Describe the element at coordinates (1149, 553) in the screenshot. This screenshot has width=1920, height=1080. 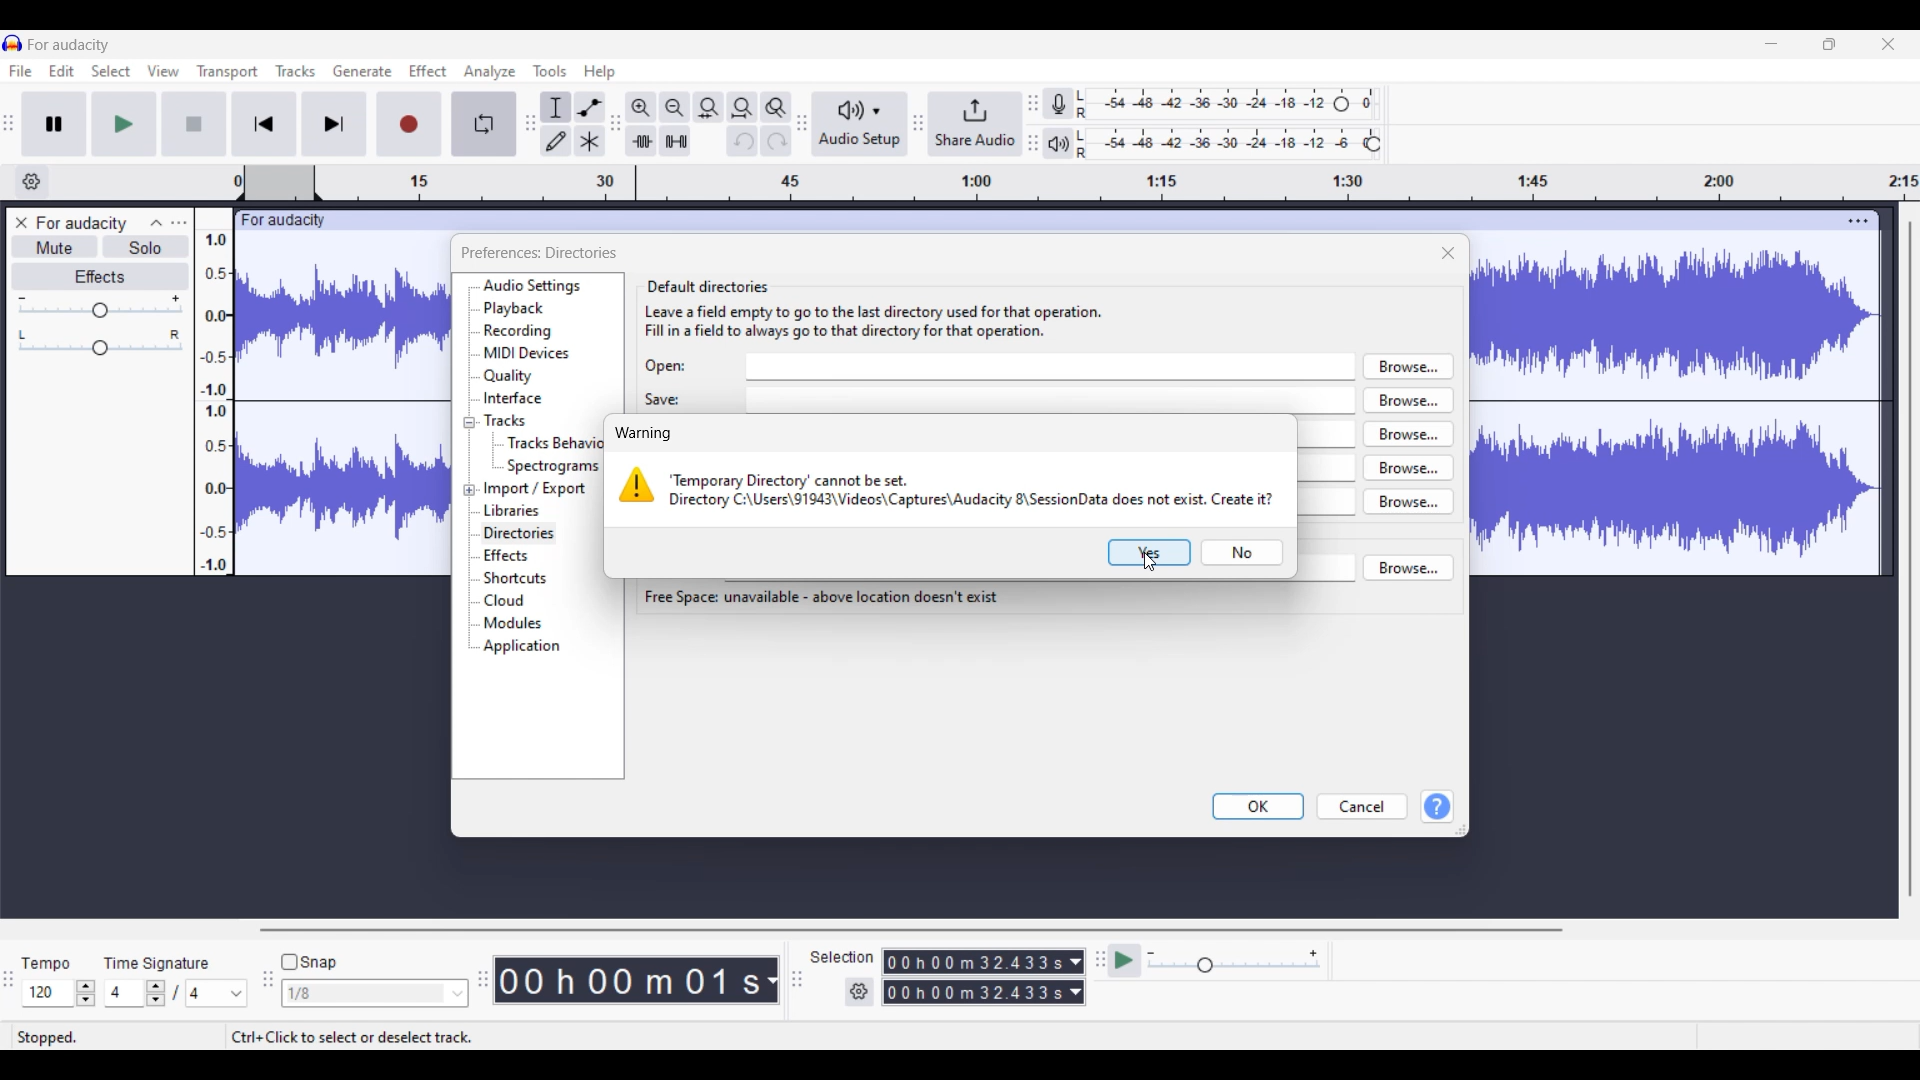
I see `Yes` at that location.